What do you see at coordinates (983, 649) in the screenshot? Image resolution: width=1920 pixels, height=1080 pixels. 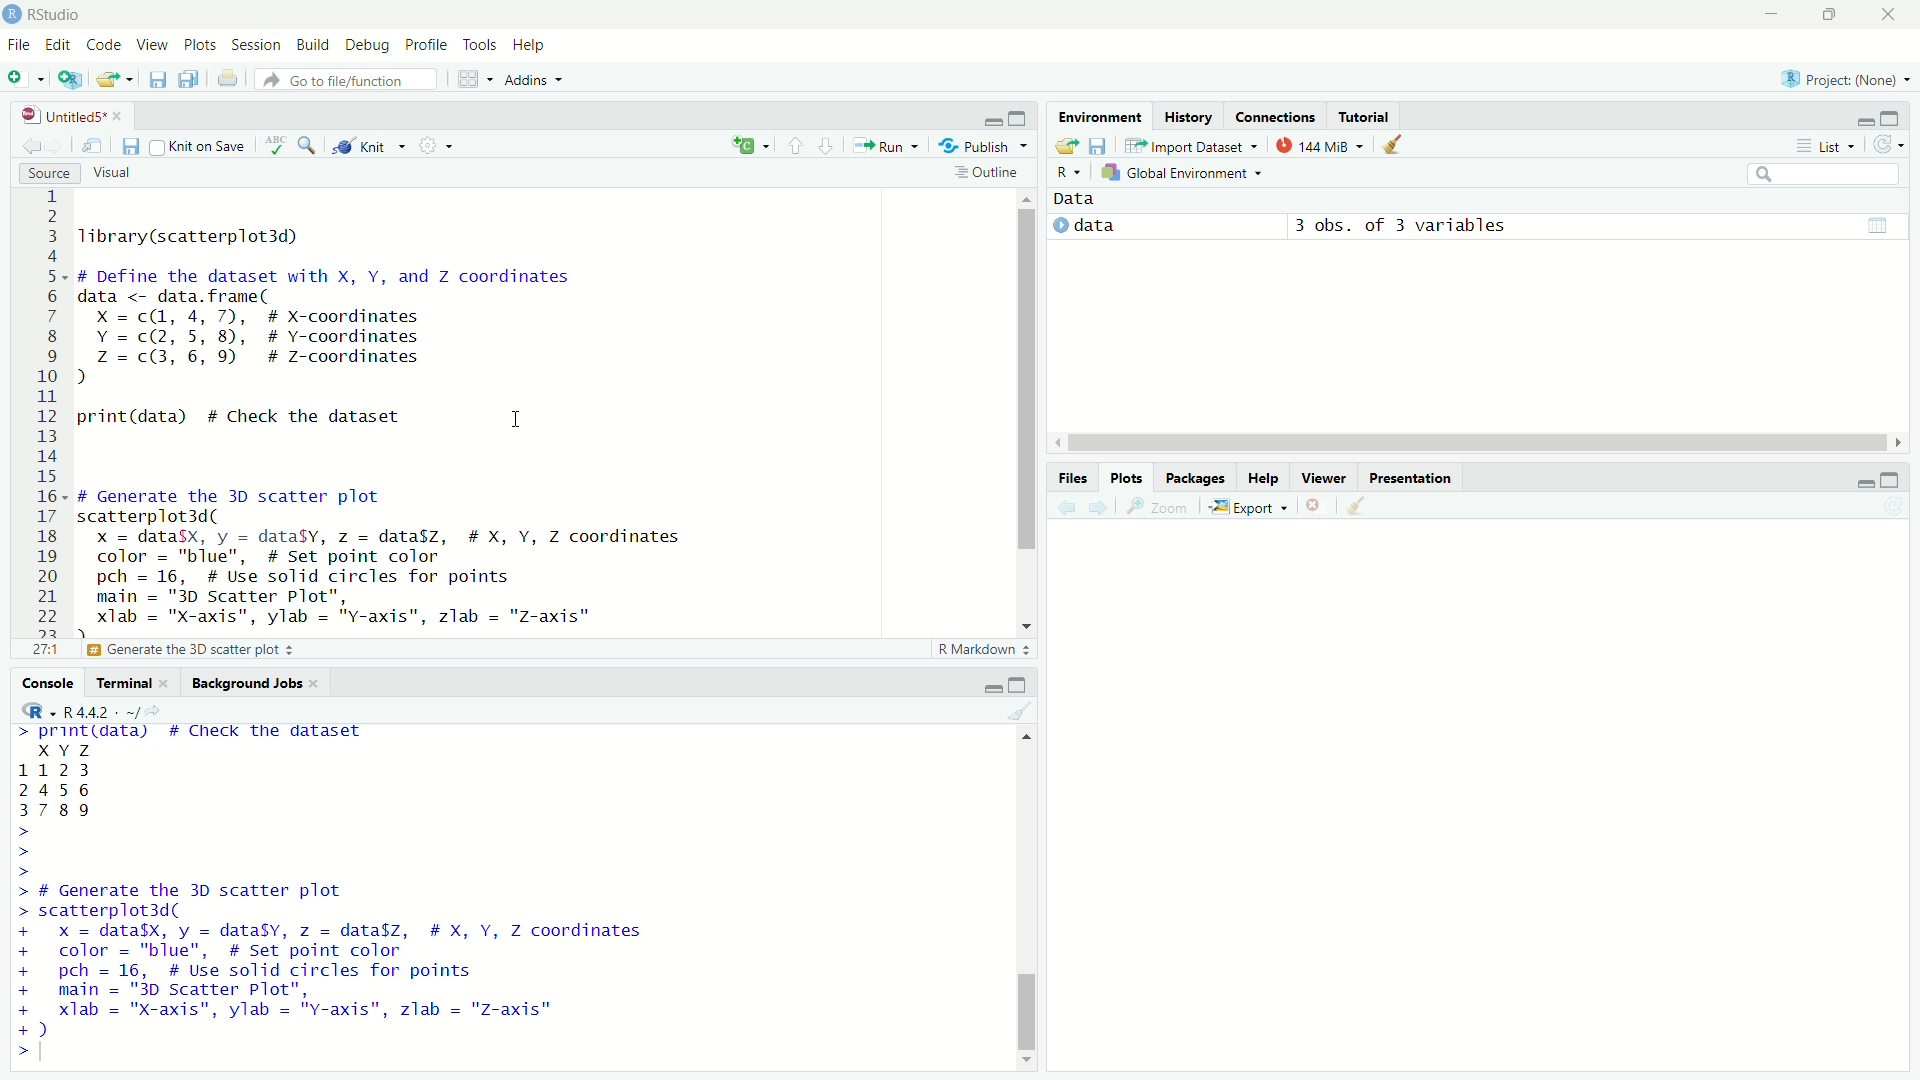 I see `R Markdown` at bounding box center [983, 649].